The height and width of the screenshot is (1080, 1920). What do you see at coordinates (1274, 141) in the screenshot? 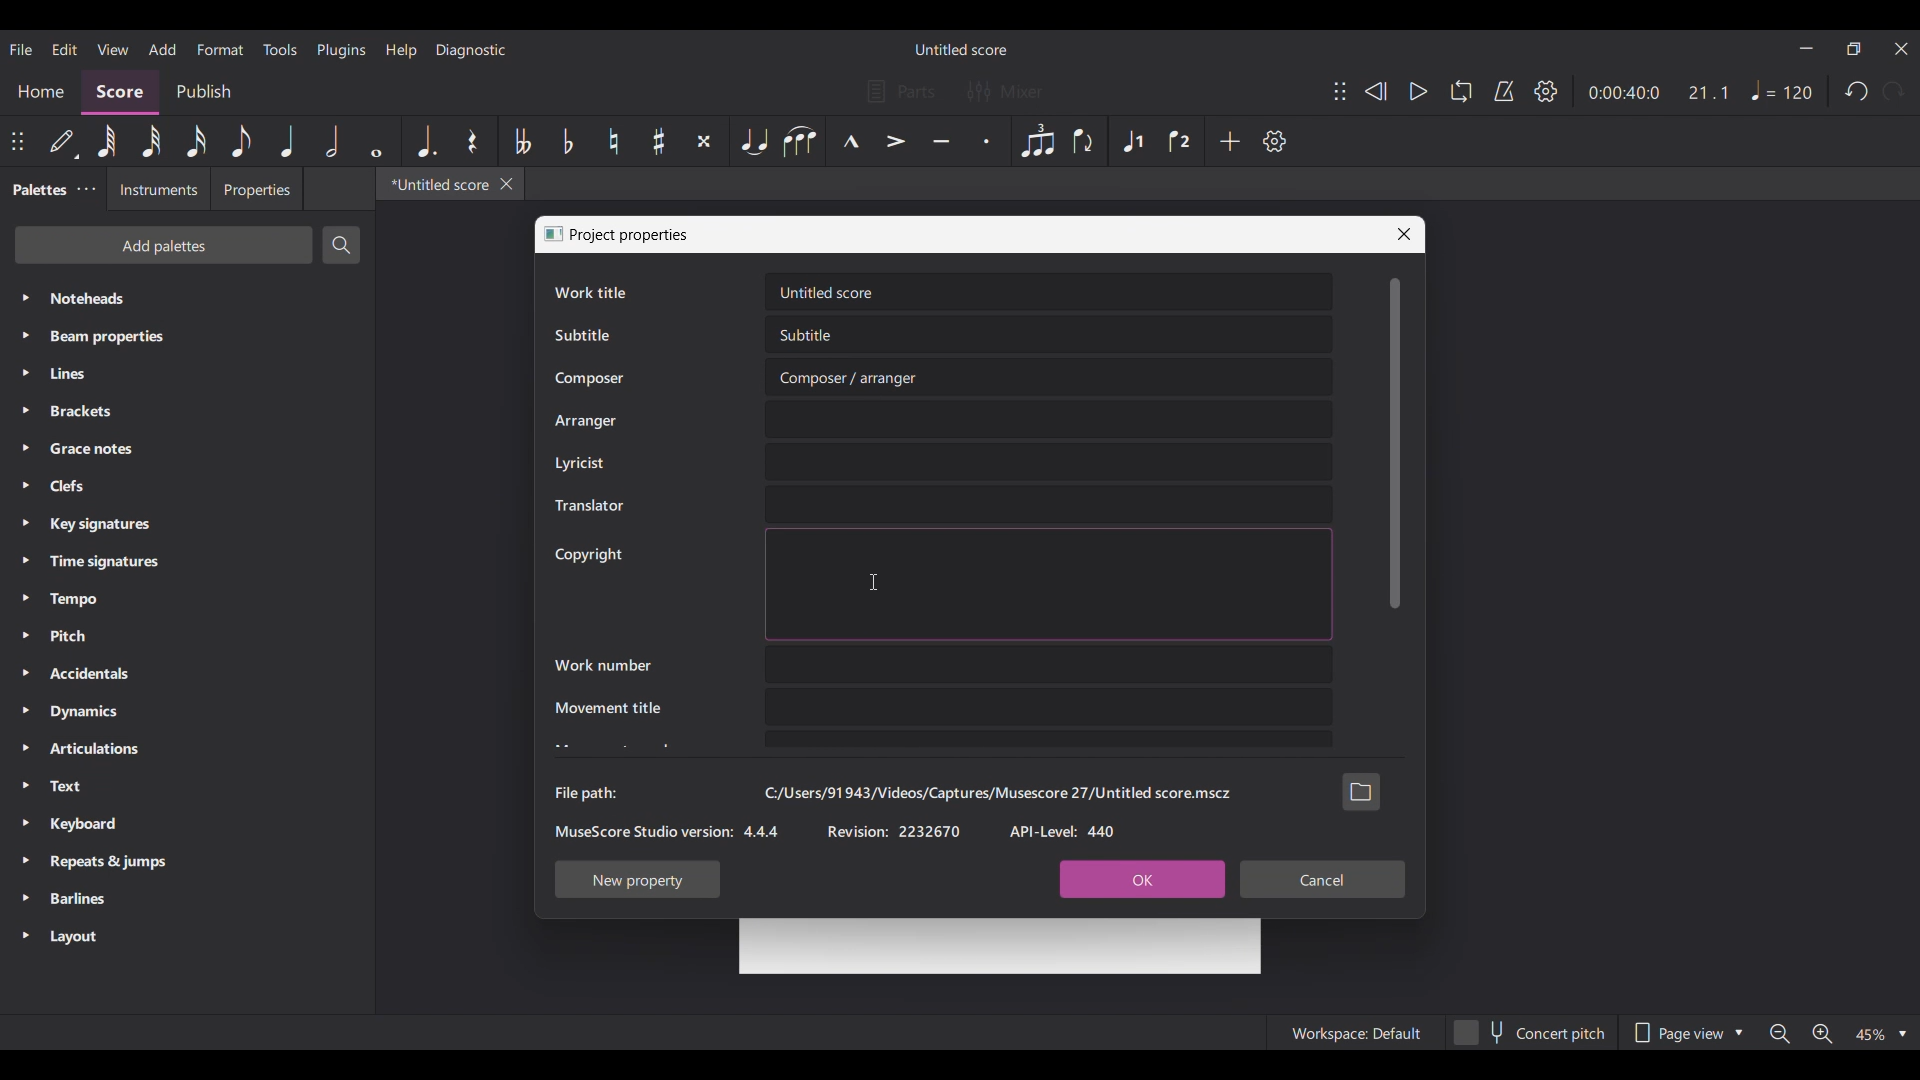
I see `Settings` at bounding box center [1274, 141].